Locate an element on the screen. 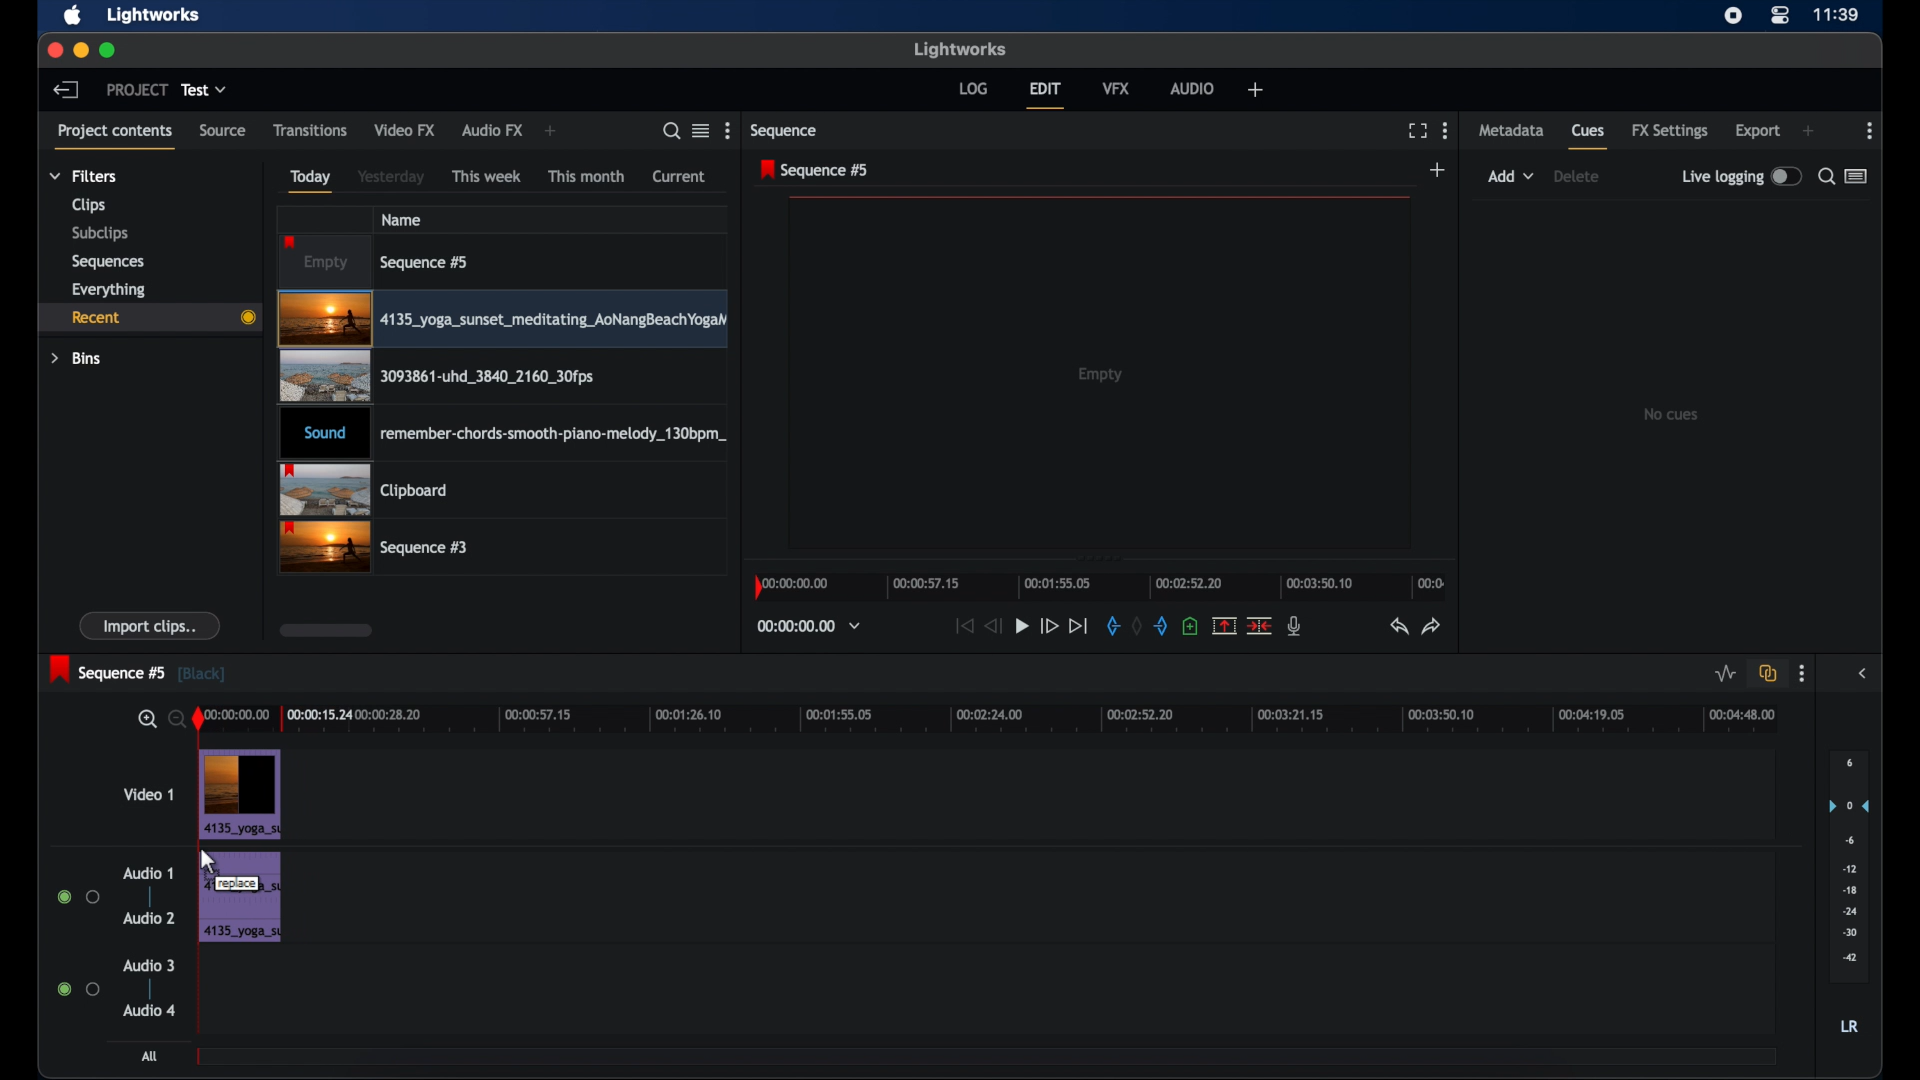 The height and width of the screenshot is (1080, 1920). metadata is located at coordinates (1510, 131).